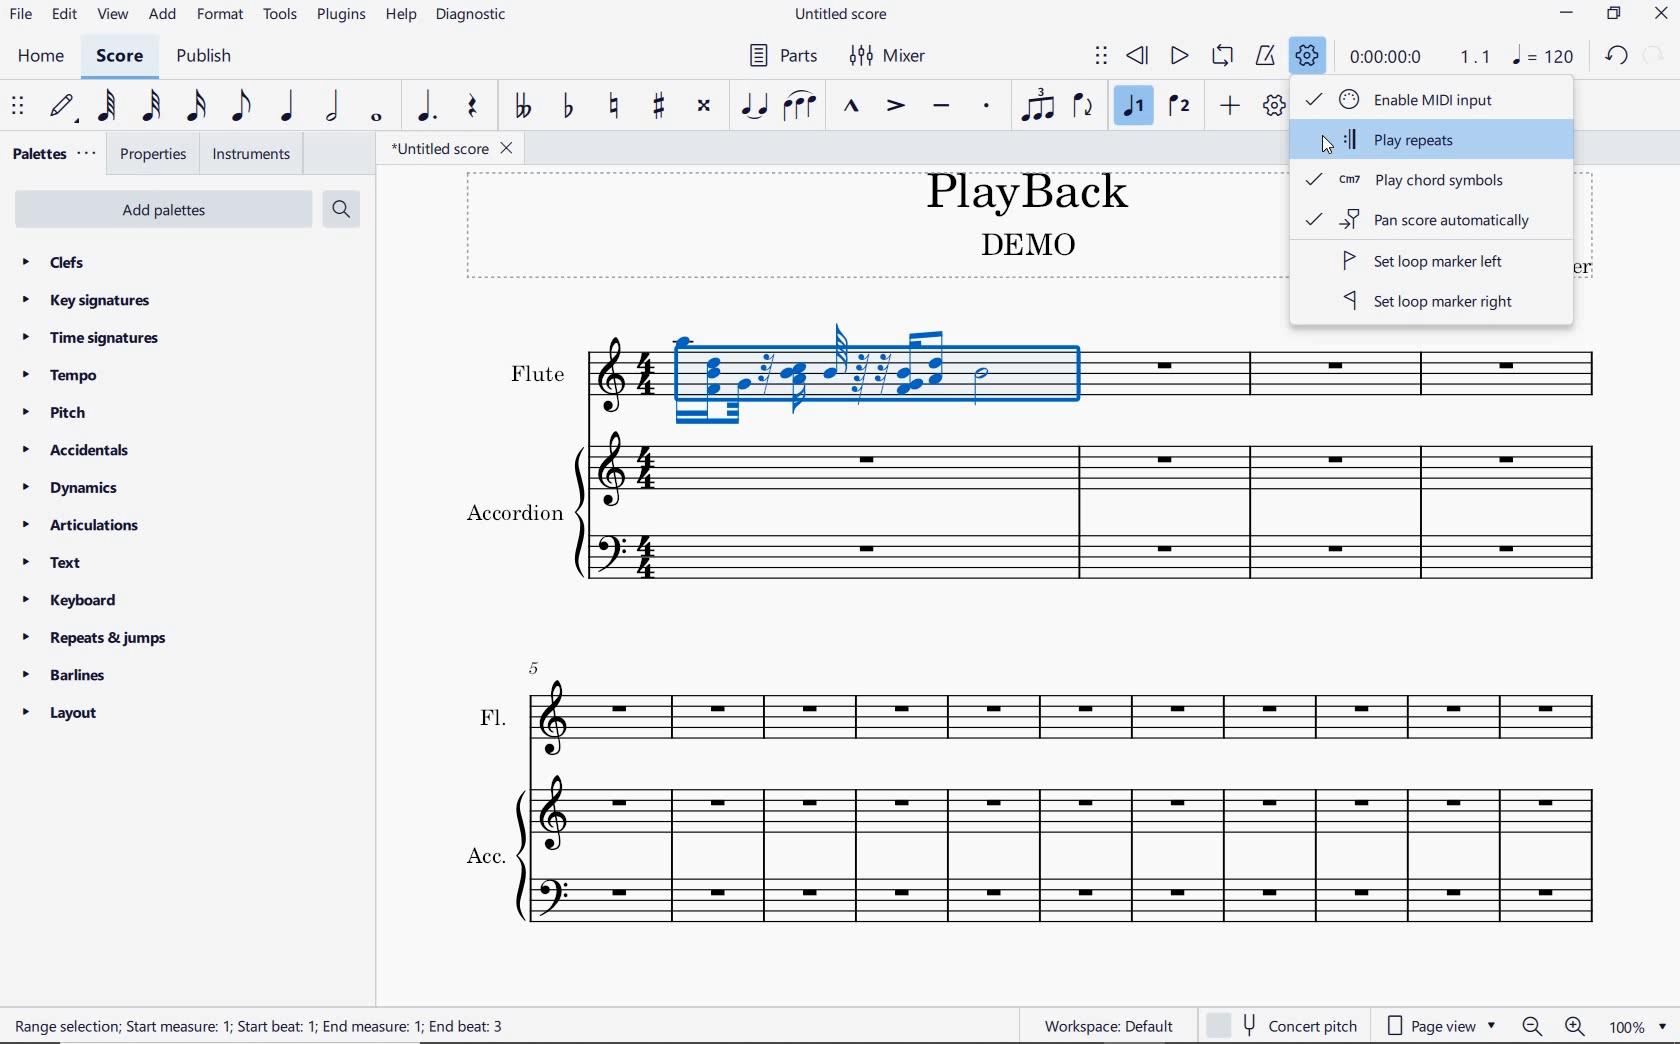  I want to click on repeats & jumps, so click(95, 638).